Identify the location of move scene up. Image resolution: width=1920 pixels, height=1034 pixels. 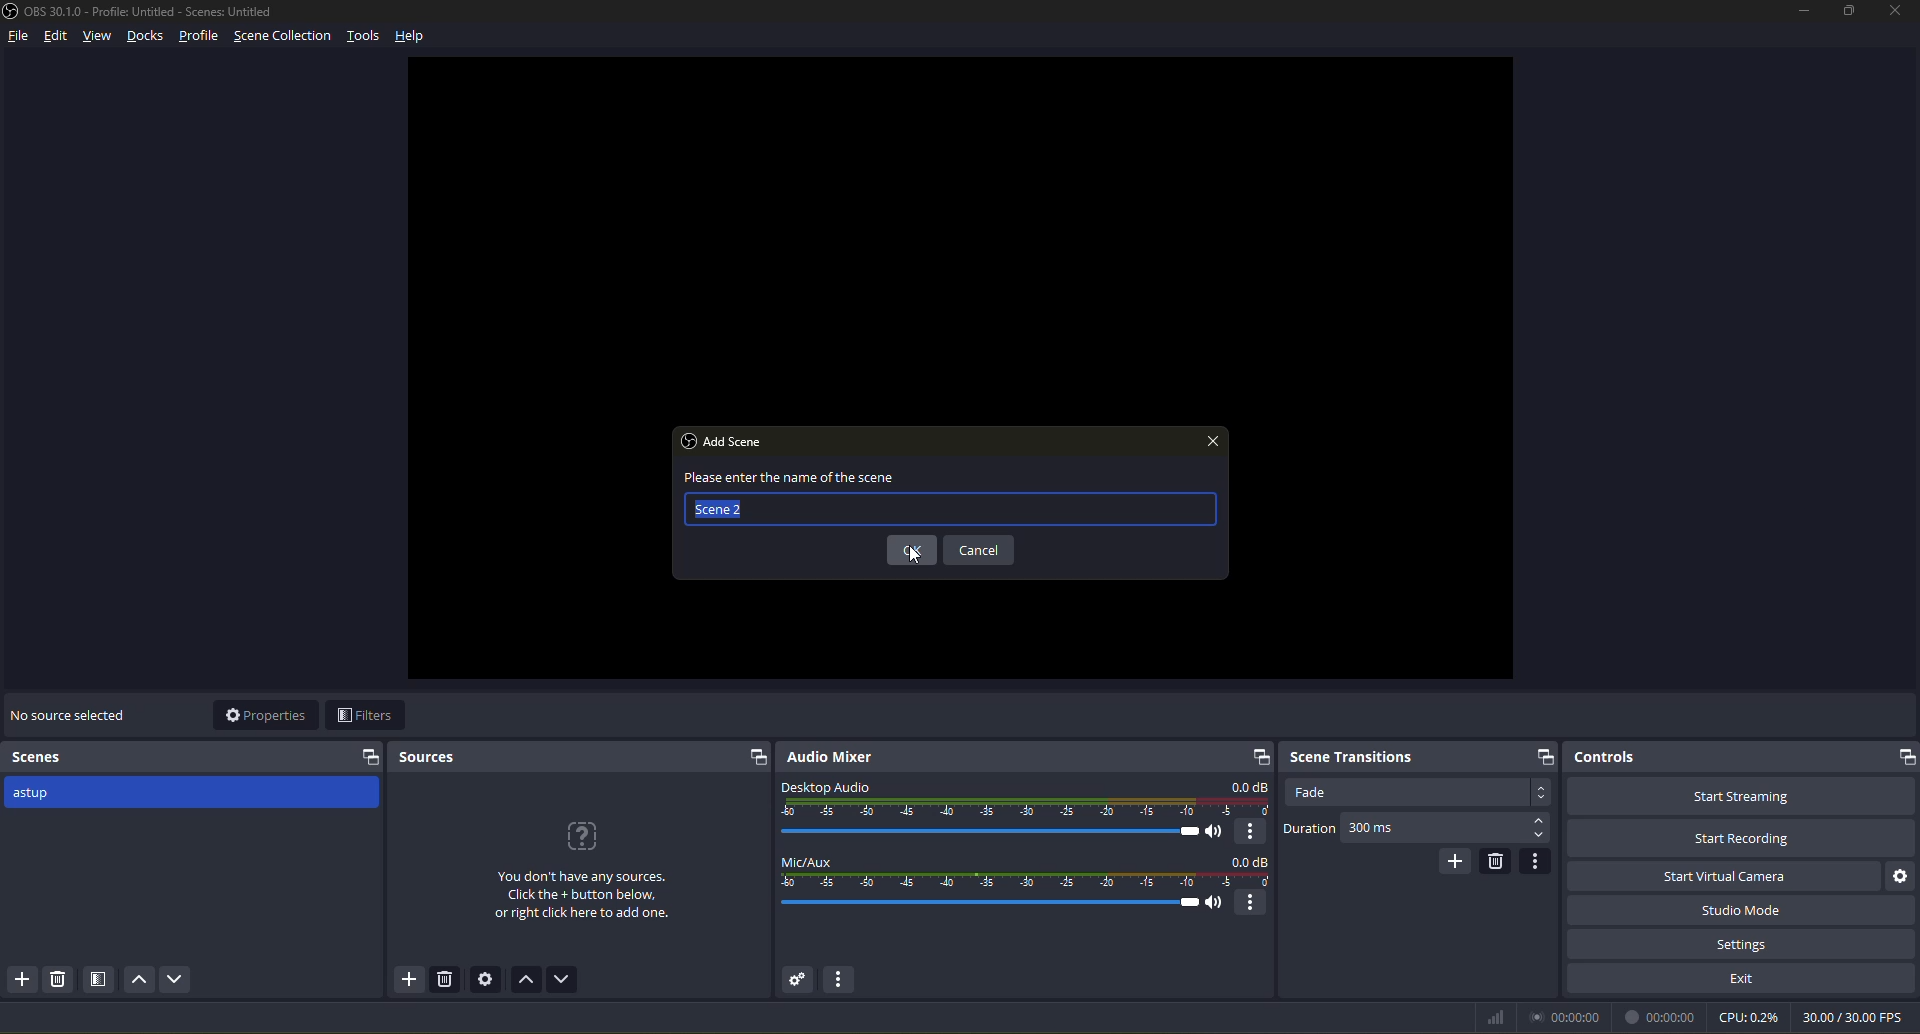
(139, 978).